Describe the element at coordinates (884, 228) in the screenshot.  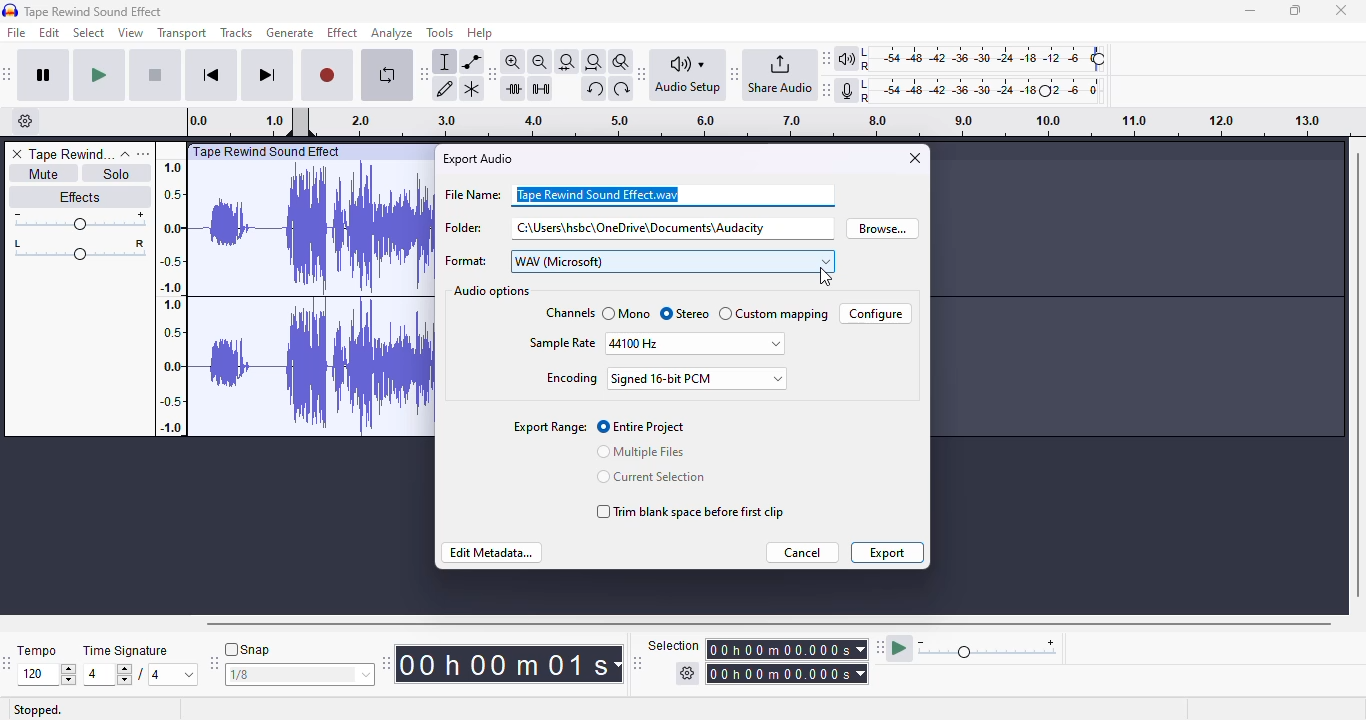
I see `browse` at that location.